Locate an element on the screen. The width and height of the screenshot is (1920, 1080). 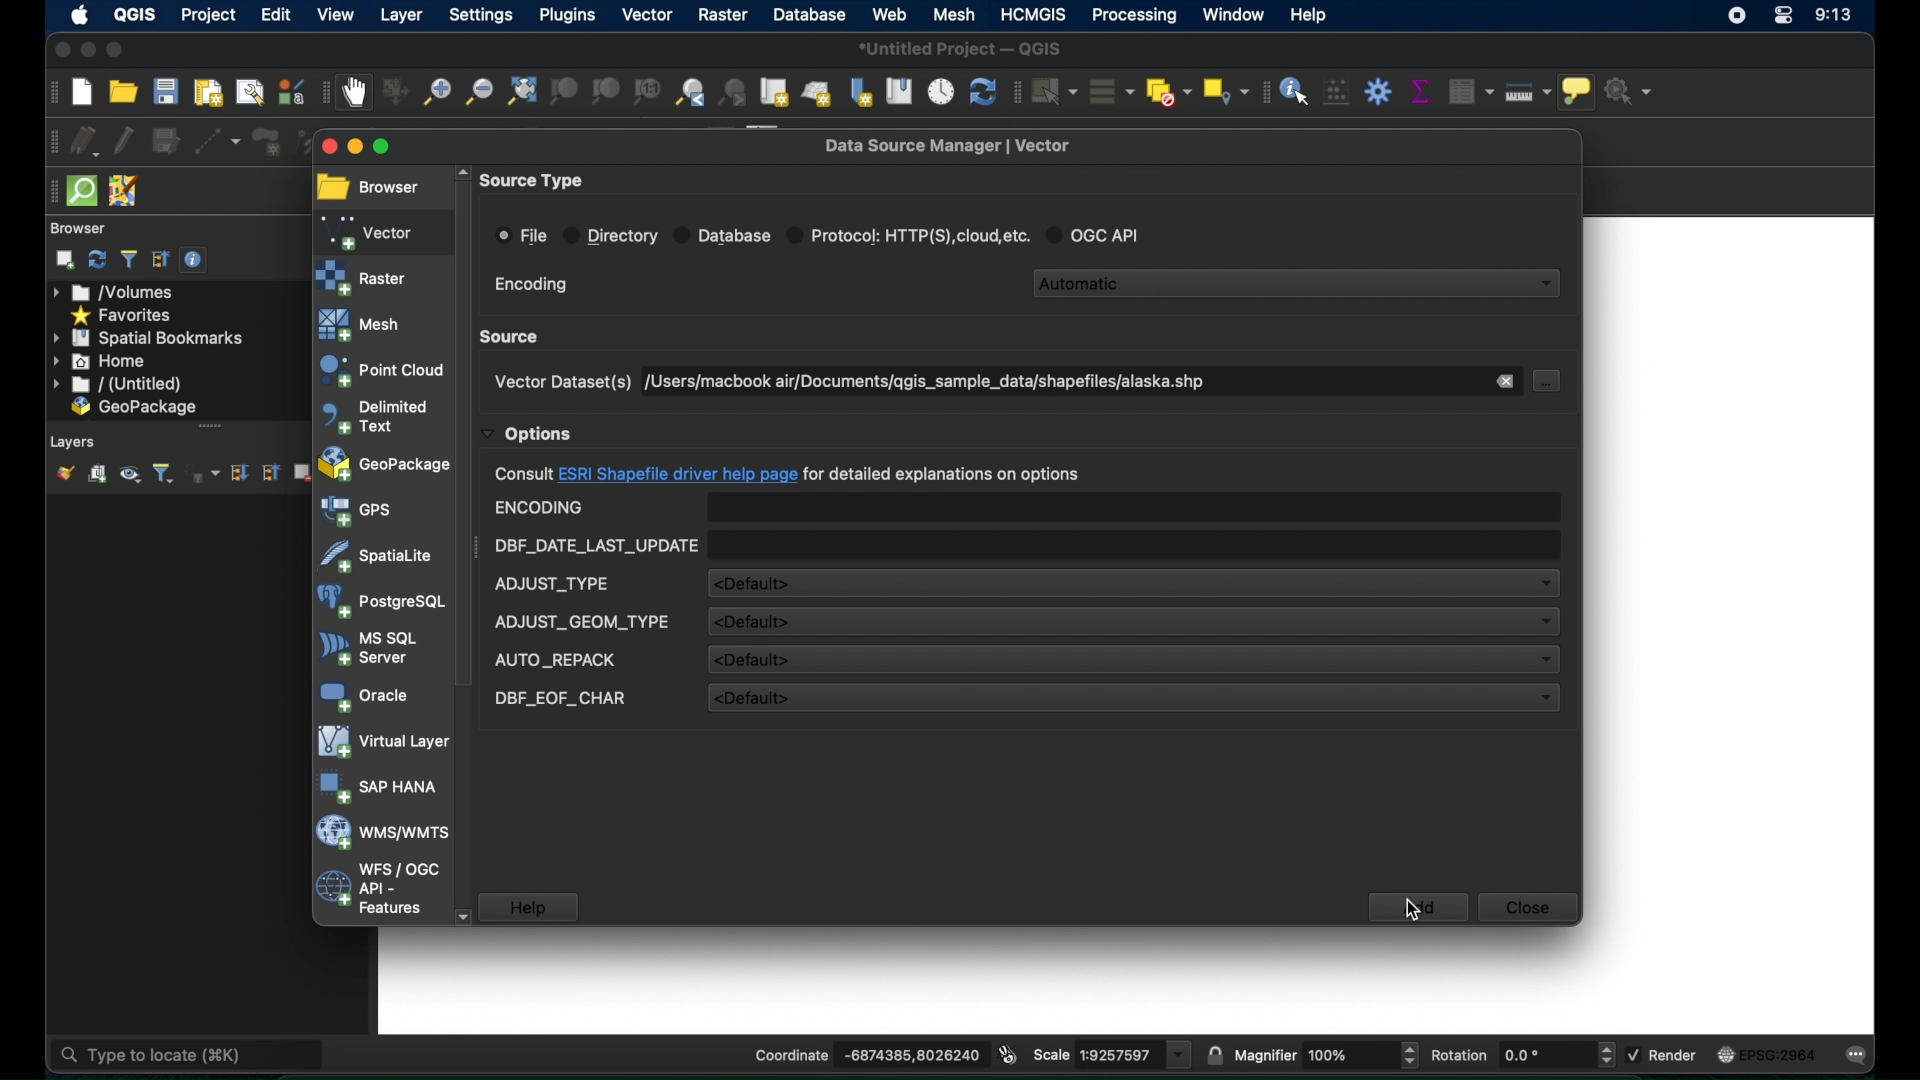
scroll box is located at coordinates (465, 434).